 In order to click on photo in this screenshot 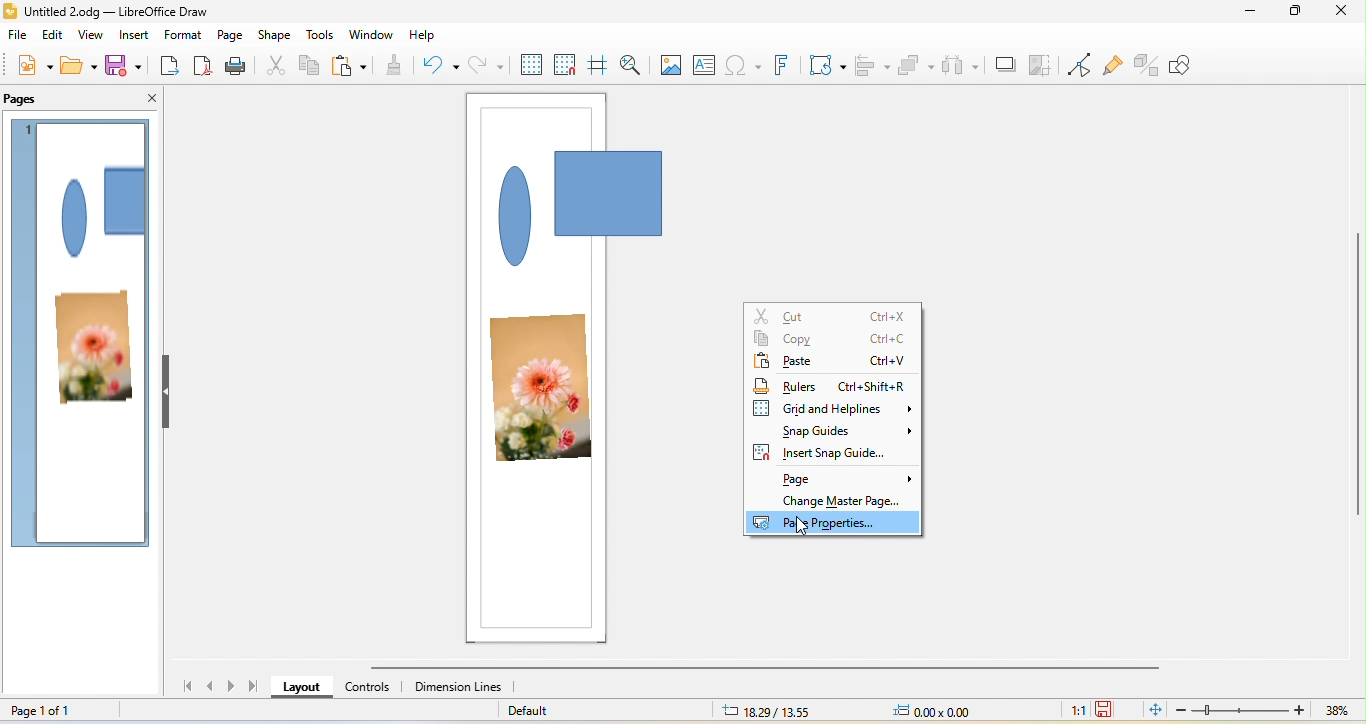, I will do `click(92, 350)`.